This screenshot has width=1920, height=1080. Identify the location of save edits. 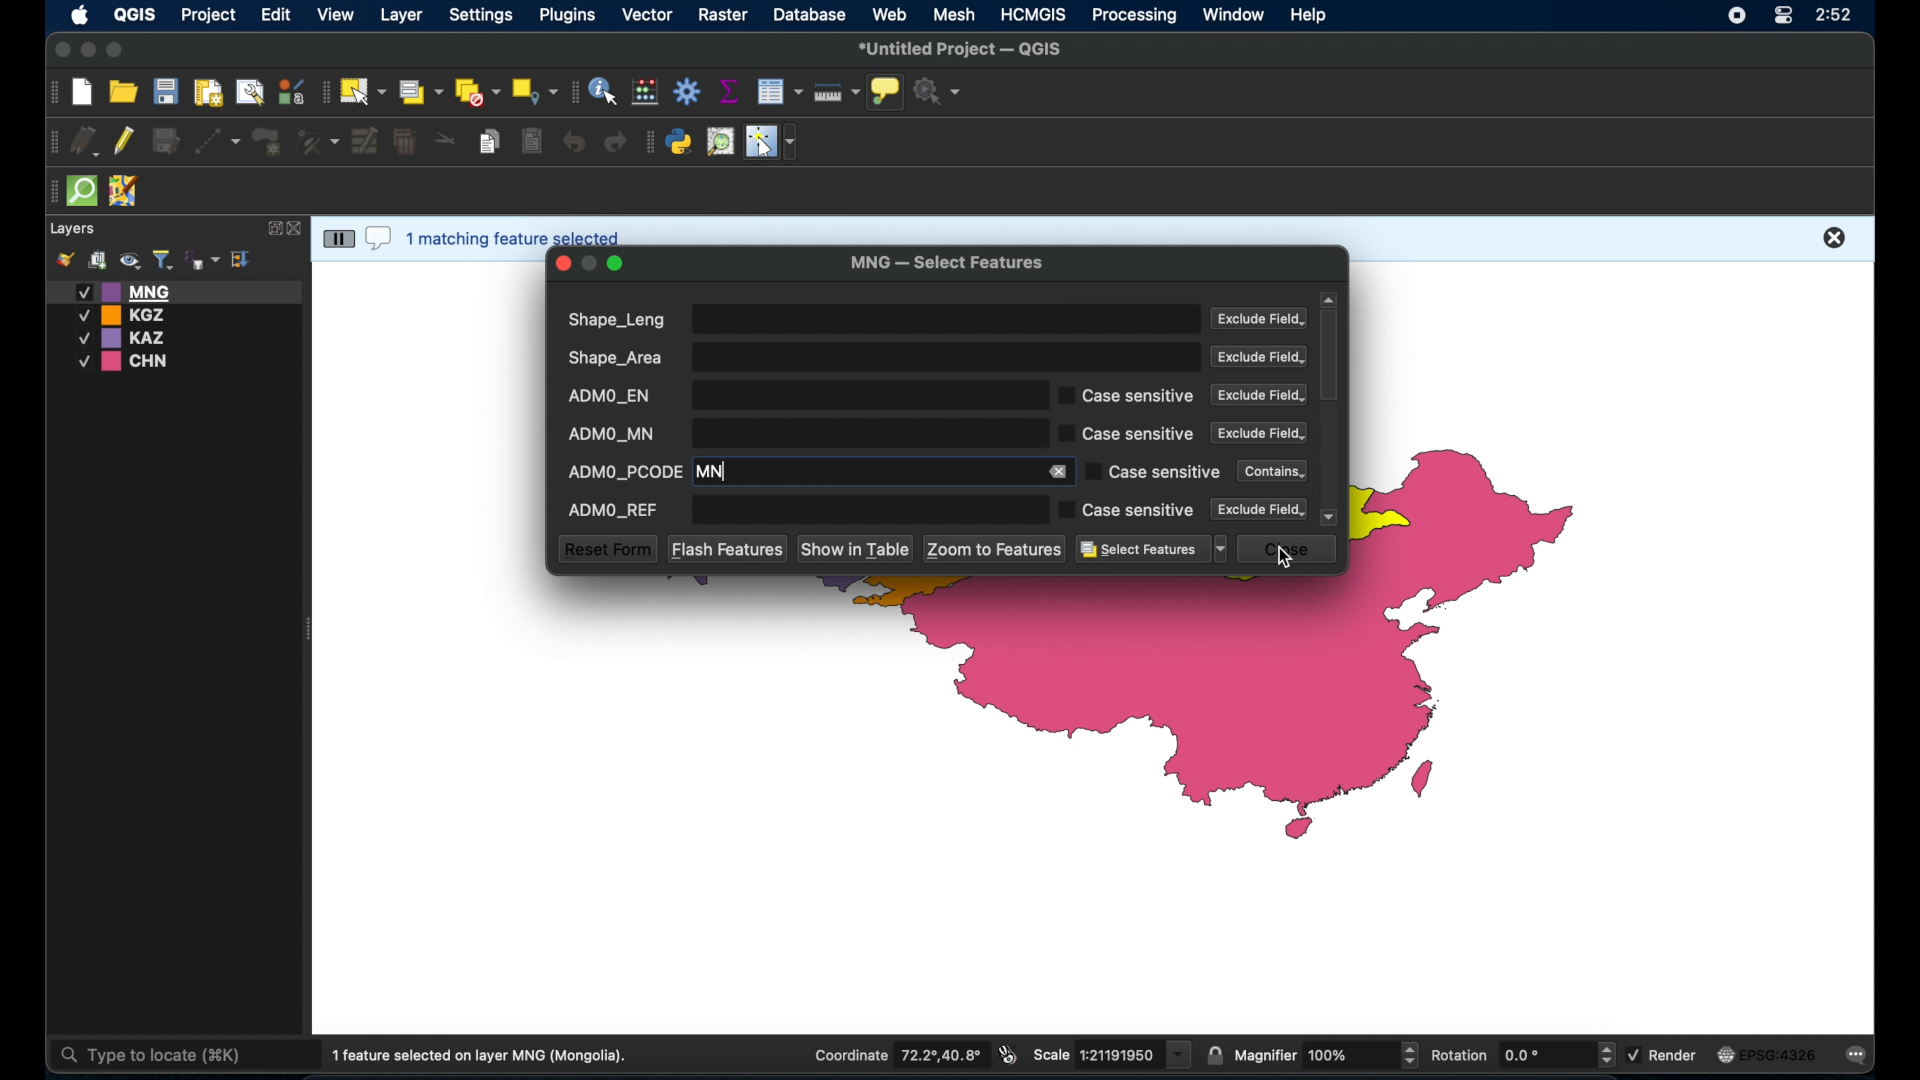
(169, 142).